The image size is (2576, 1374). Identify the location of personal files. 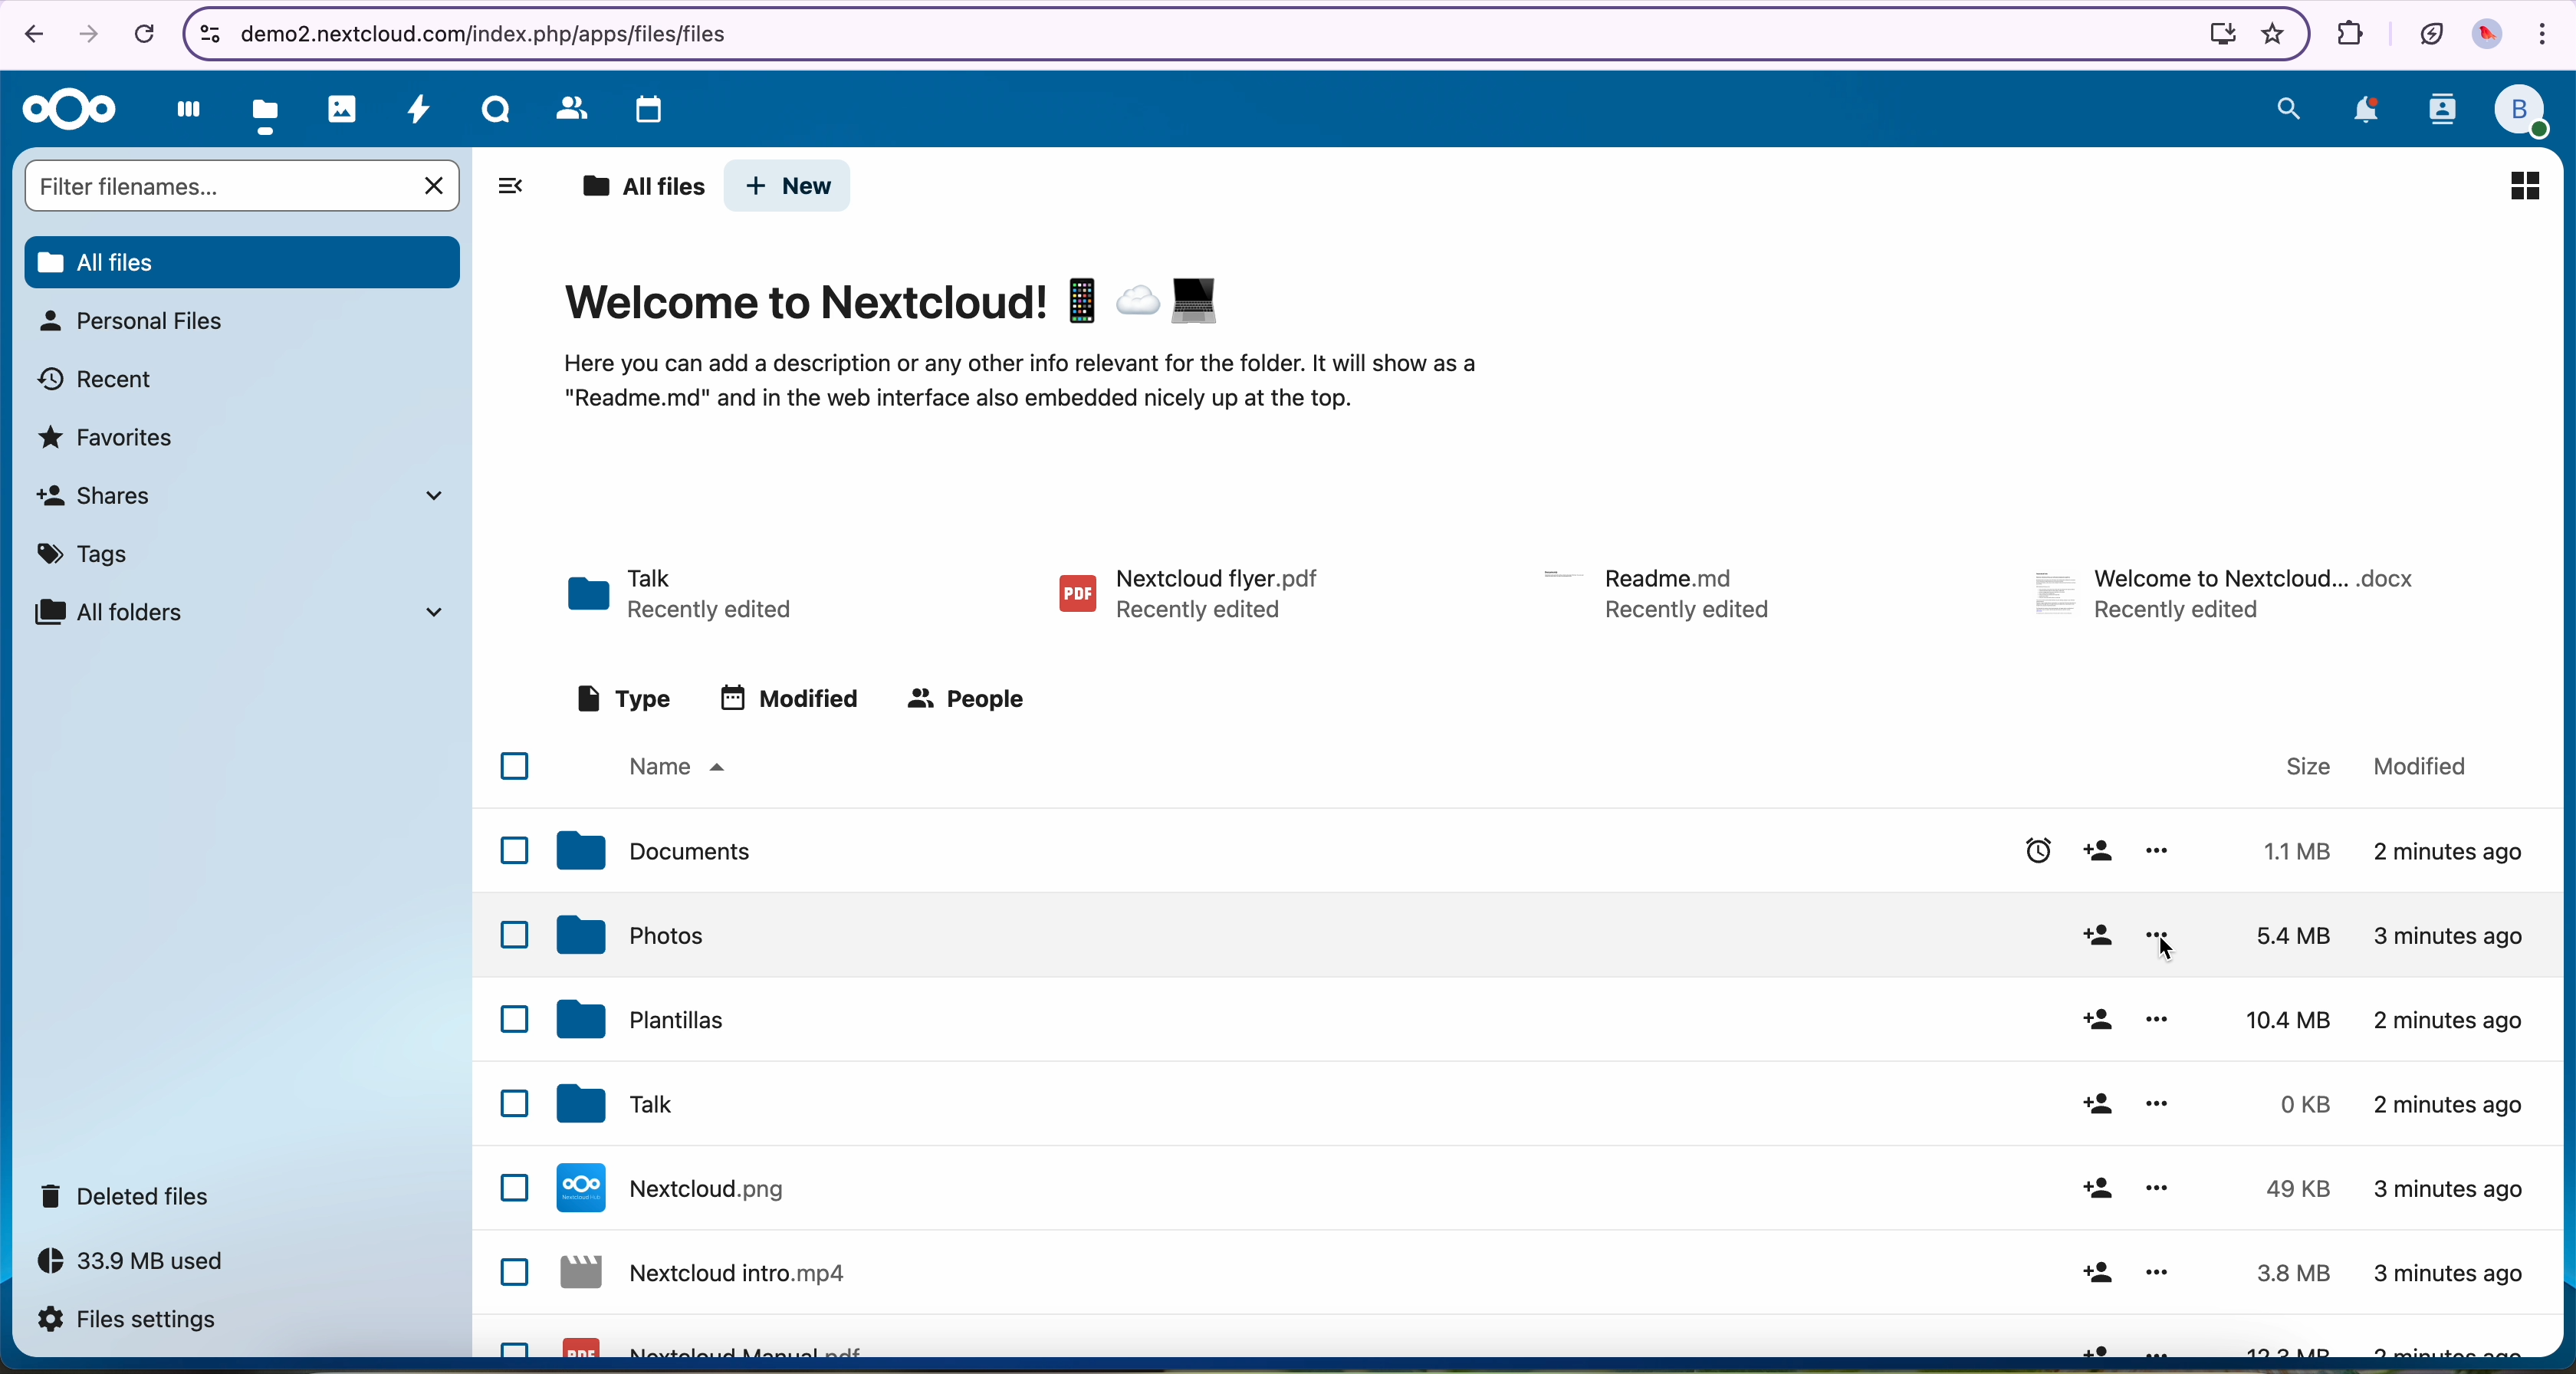
(140, 324).